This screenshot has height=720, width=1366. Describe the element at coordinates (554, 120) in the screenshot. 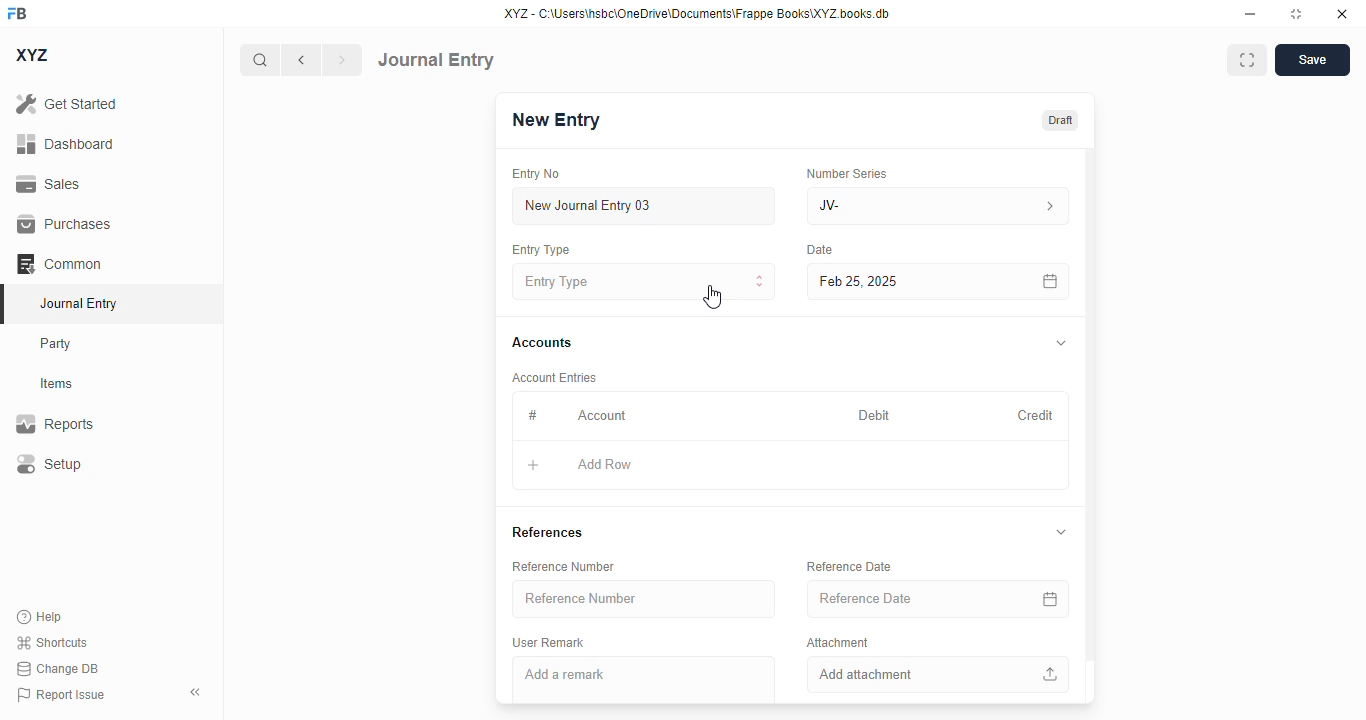

I see `new entry` at that location.